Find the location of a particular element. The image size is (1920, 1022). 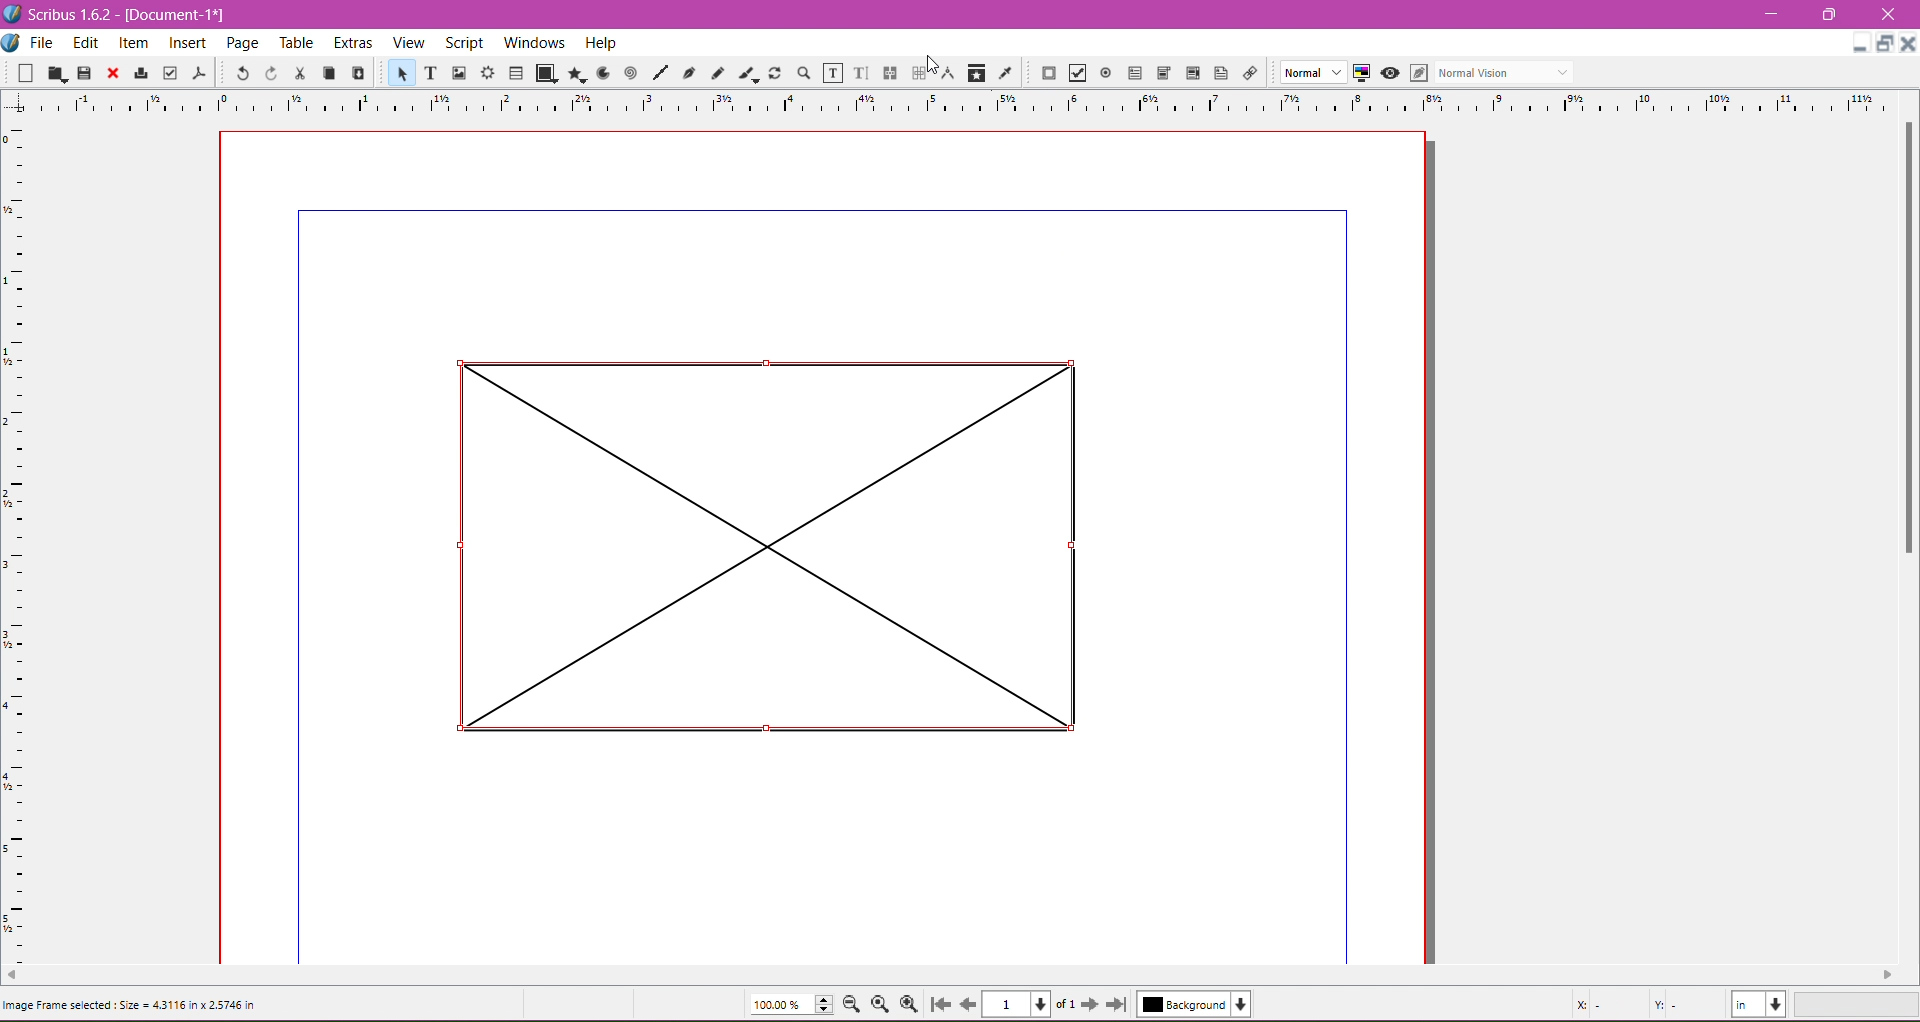

Application Logo is located at coordinates (12, 14).